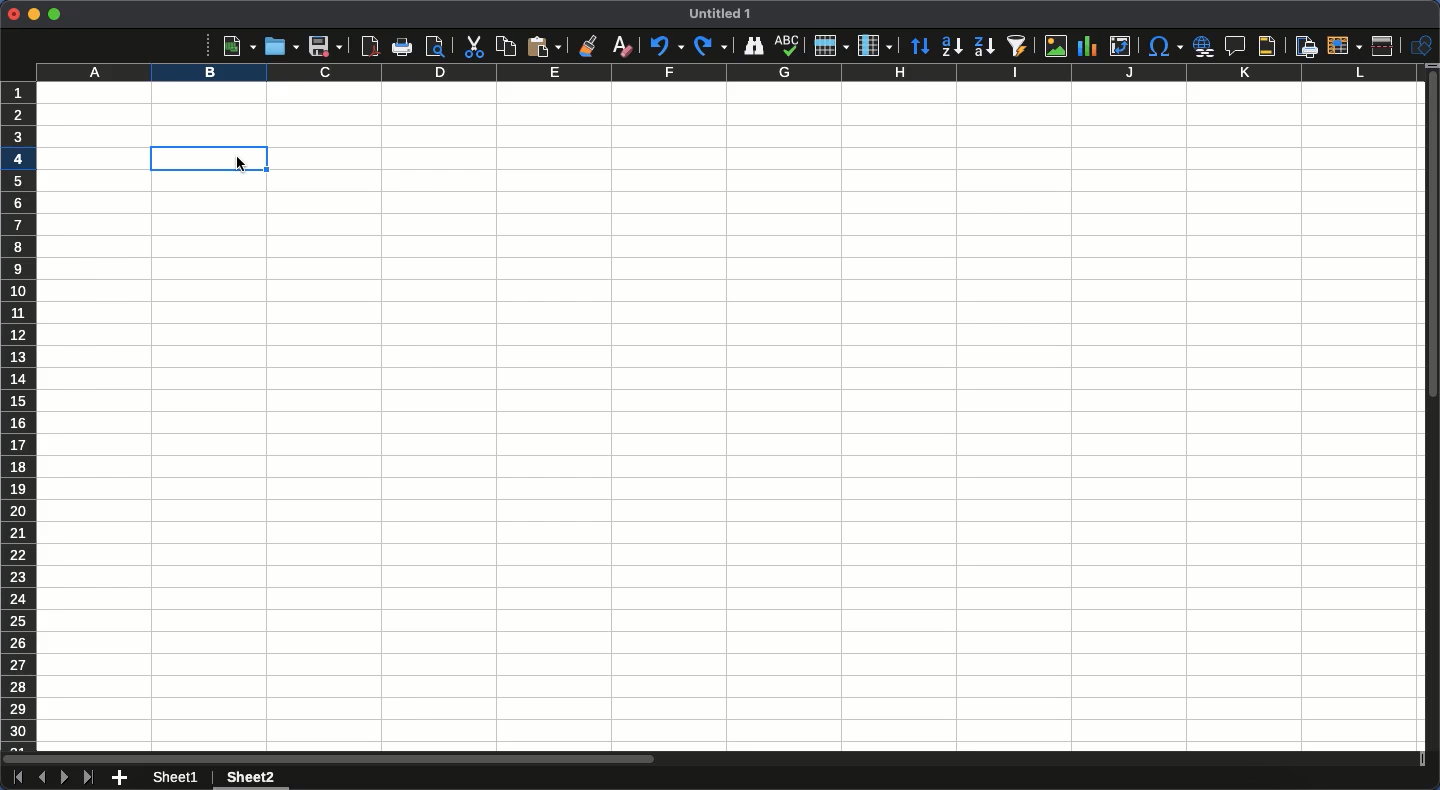 This screenshot has width=1440, height=790. What do you see at coordinates (120, 779) in the screenshot?
I see `Add new sheet` at bounding box center [120, 779].